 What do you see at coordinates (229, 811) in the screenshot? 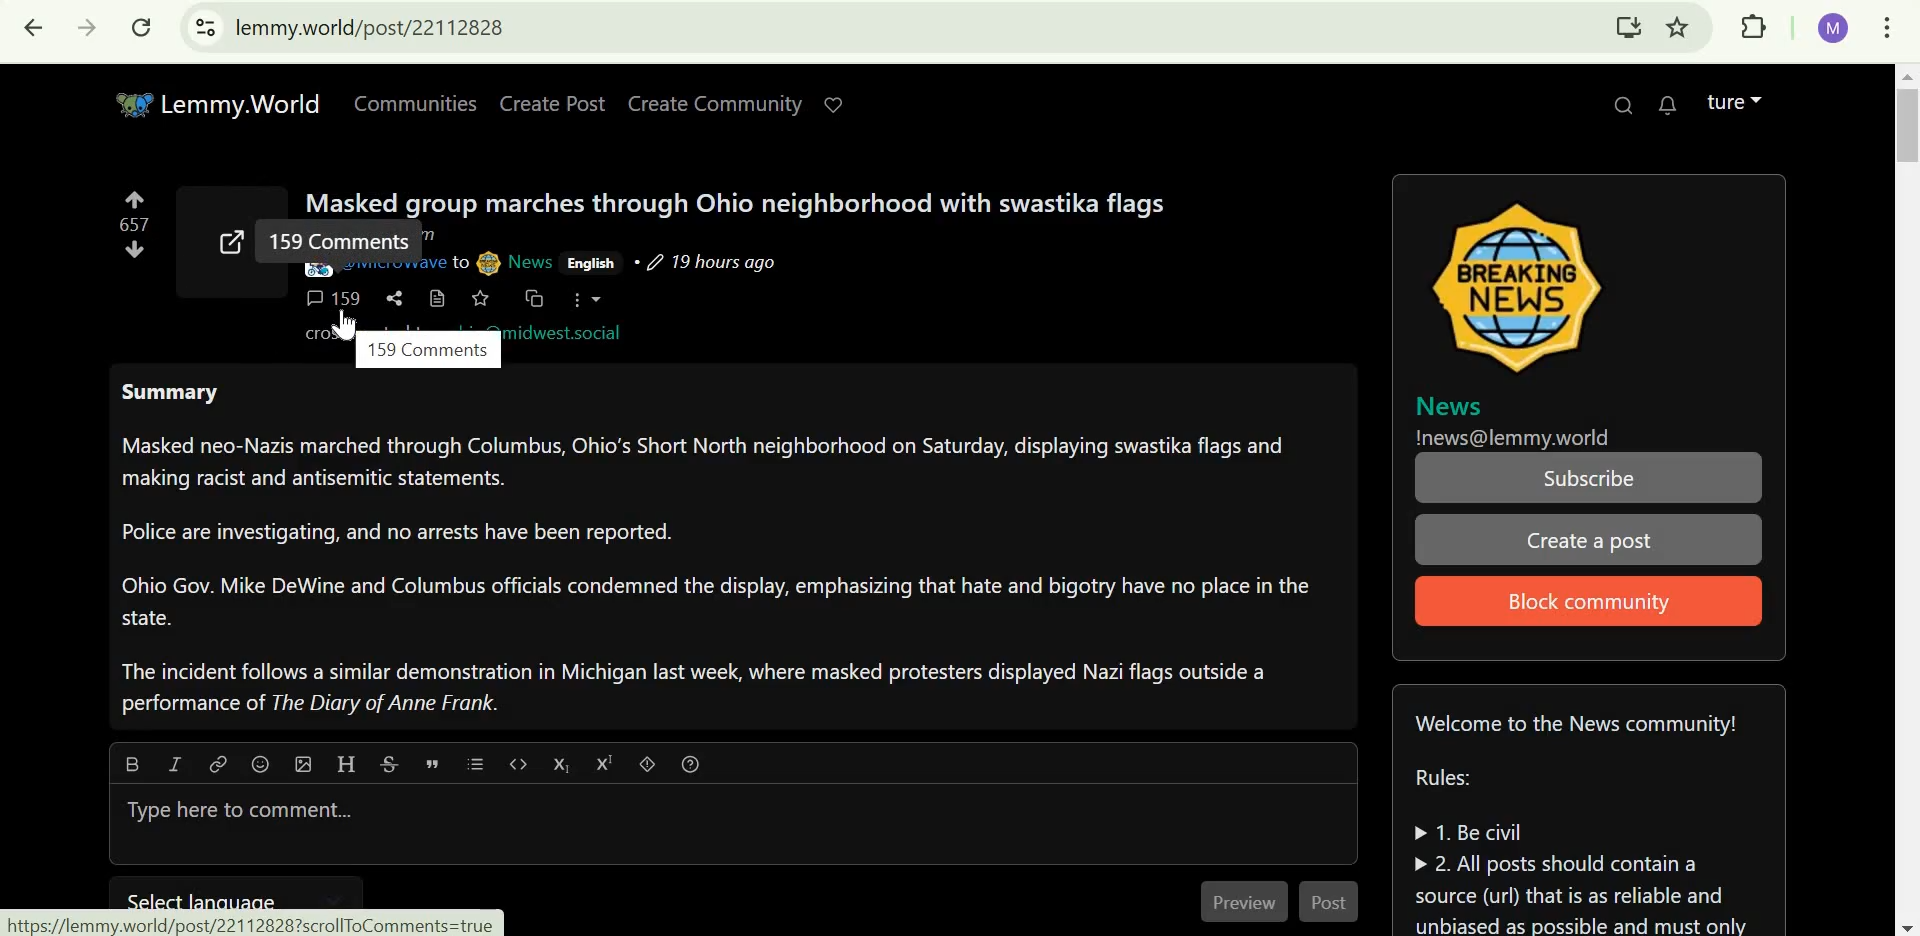
I see `Type here to comment...` at bounding box center [229, 811].